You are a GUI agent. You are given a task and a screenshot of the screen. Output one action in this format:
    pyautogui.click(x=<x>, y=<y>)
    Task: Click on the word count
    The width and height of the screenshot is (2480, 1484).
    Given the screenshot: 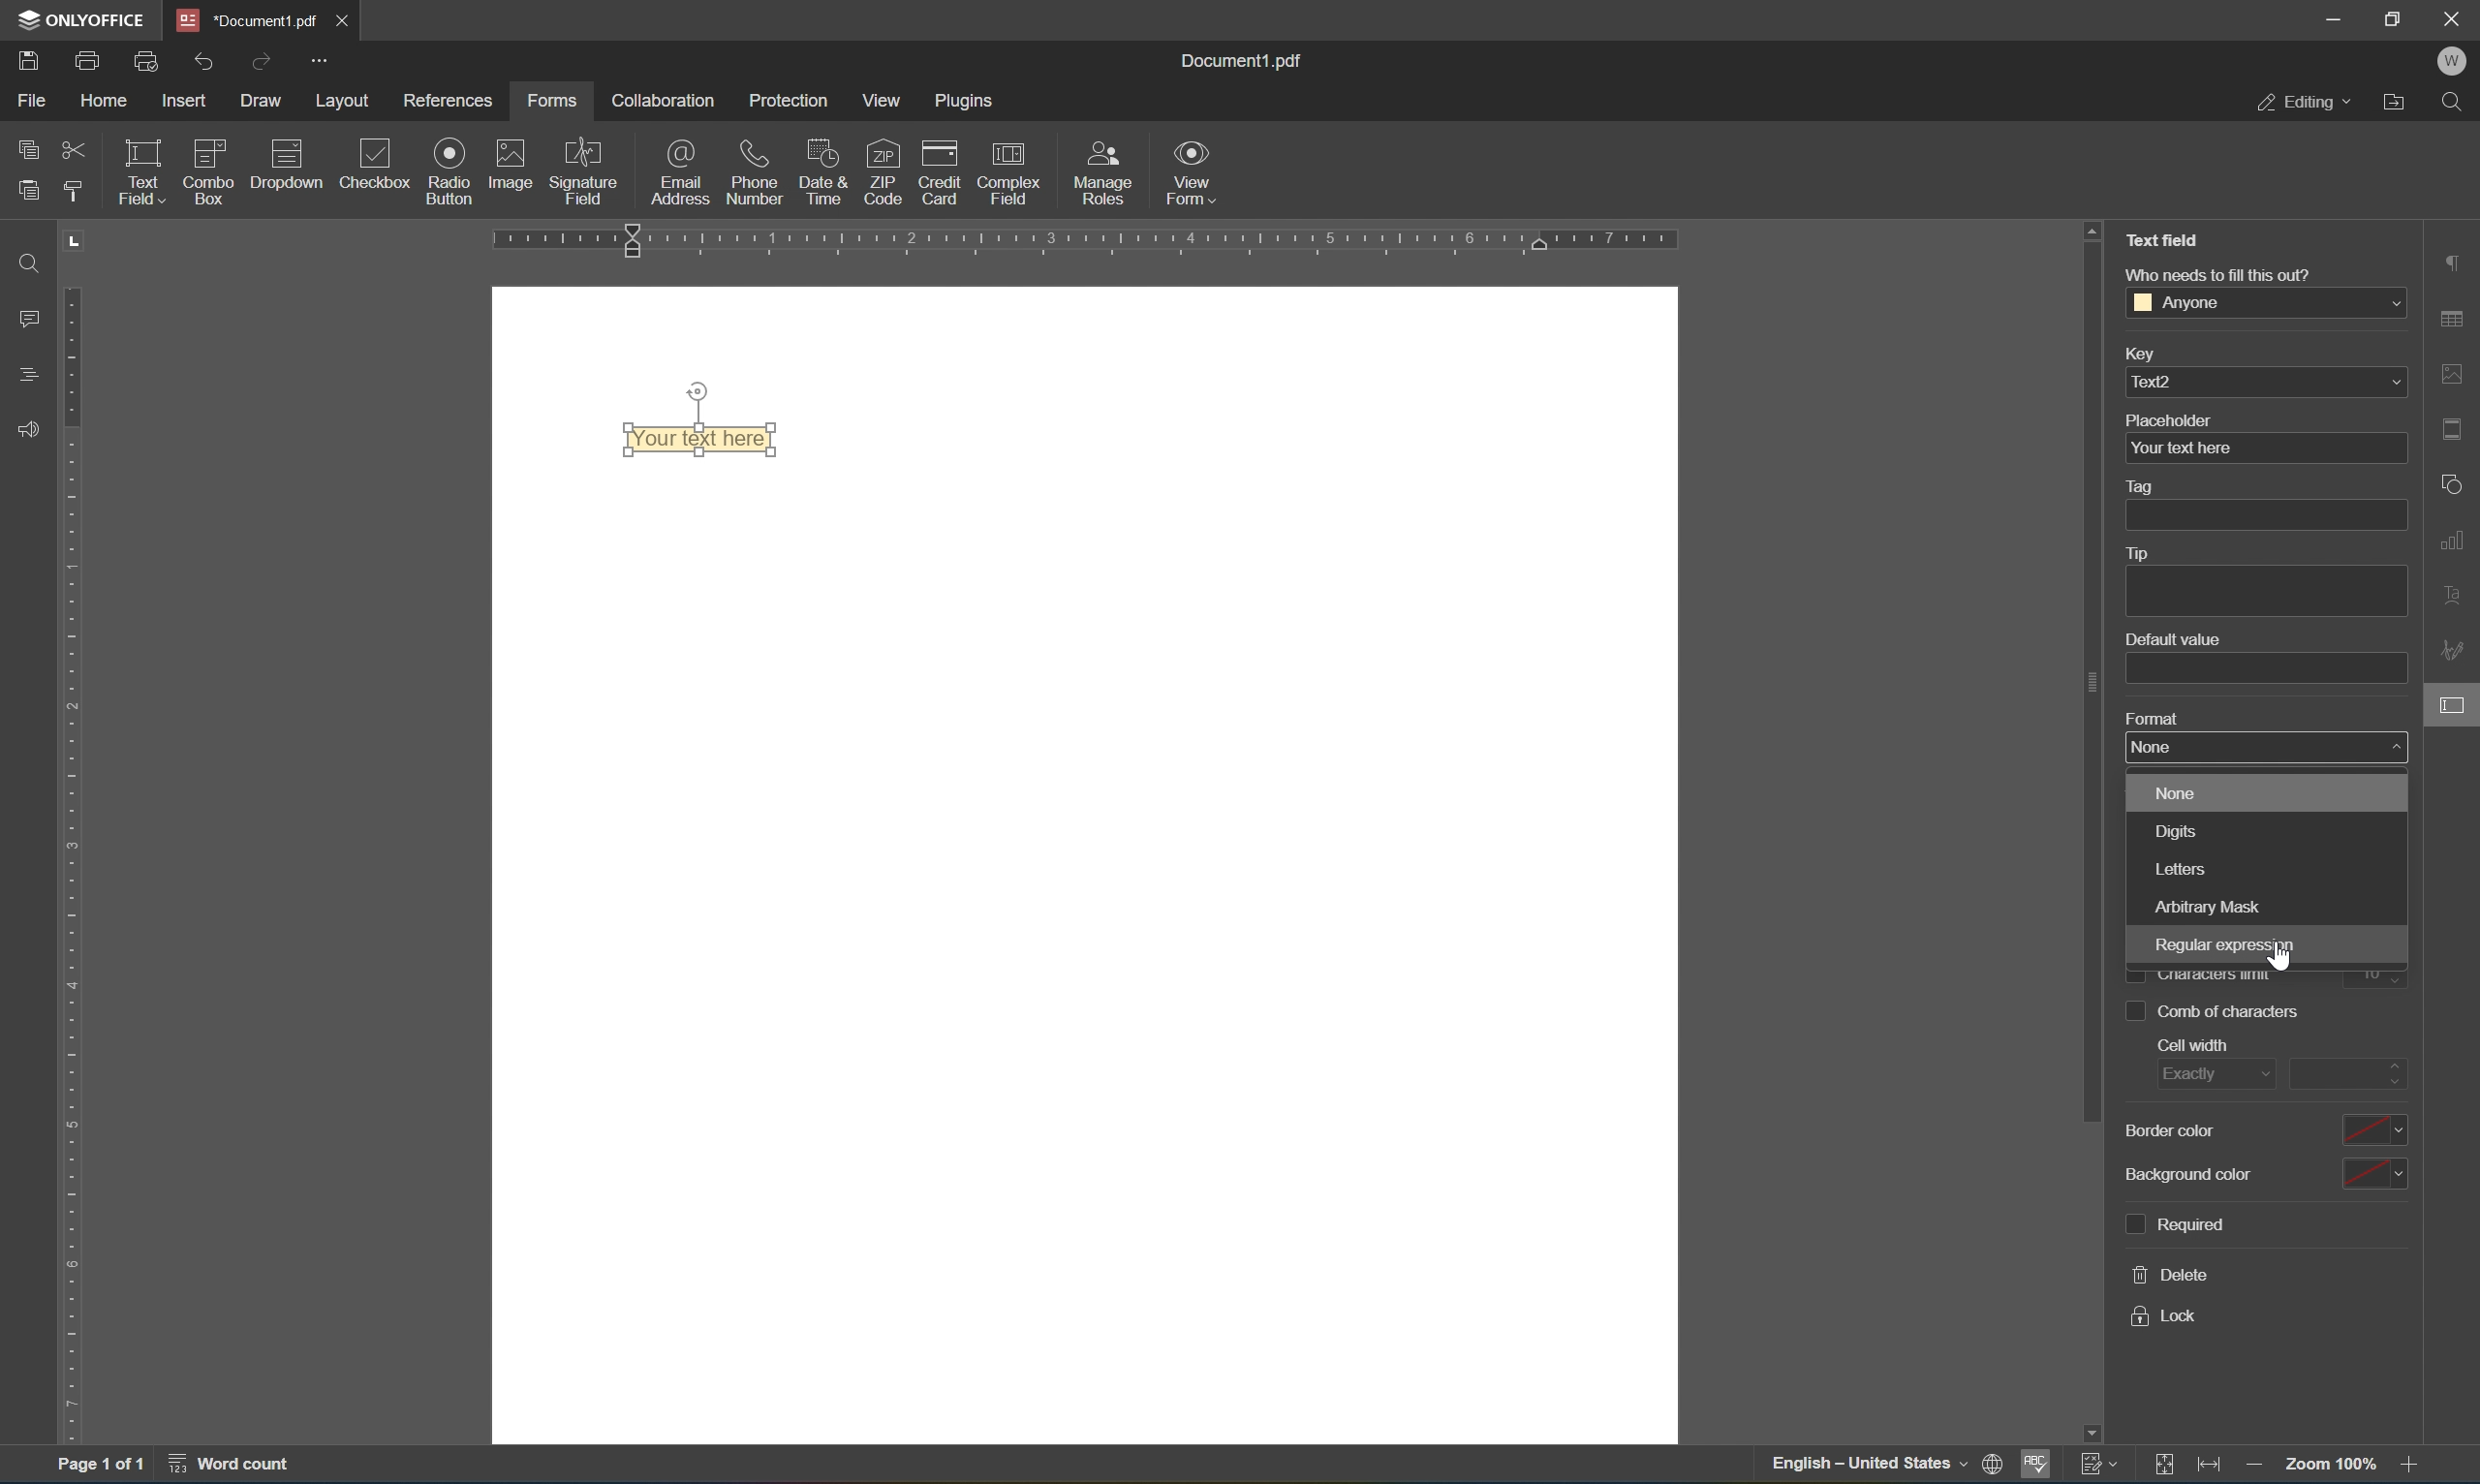 What is the action you would take?
    pyautogui.click(x=236, y=1467)
    